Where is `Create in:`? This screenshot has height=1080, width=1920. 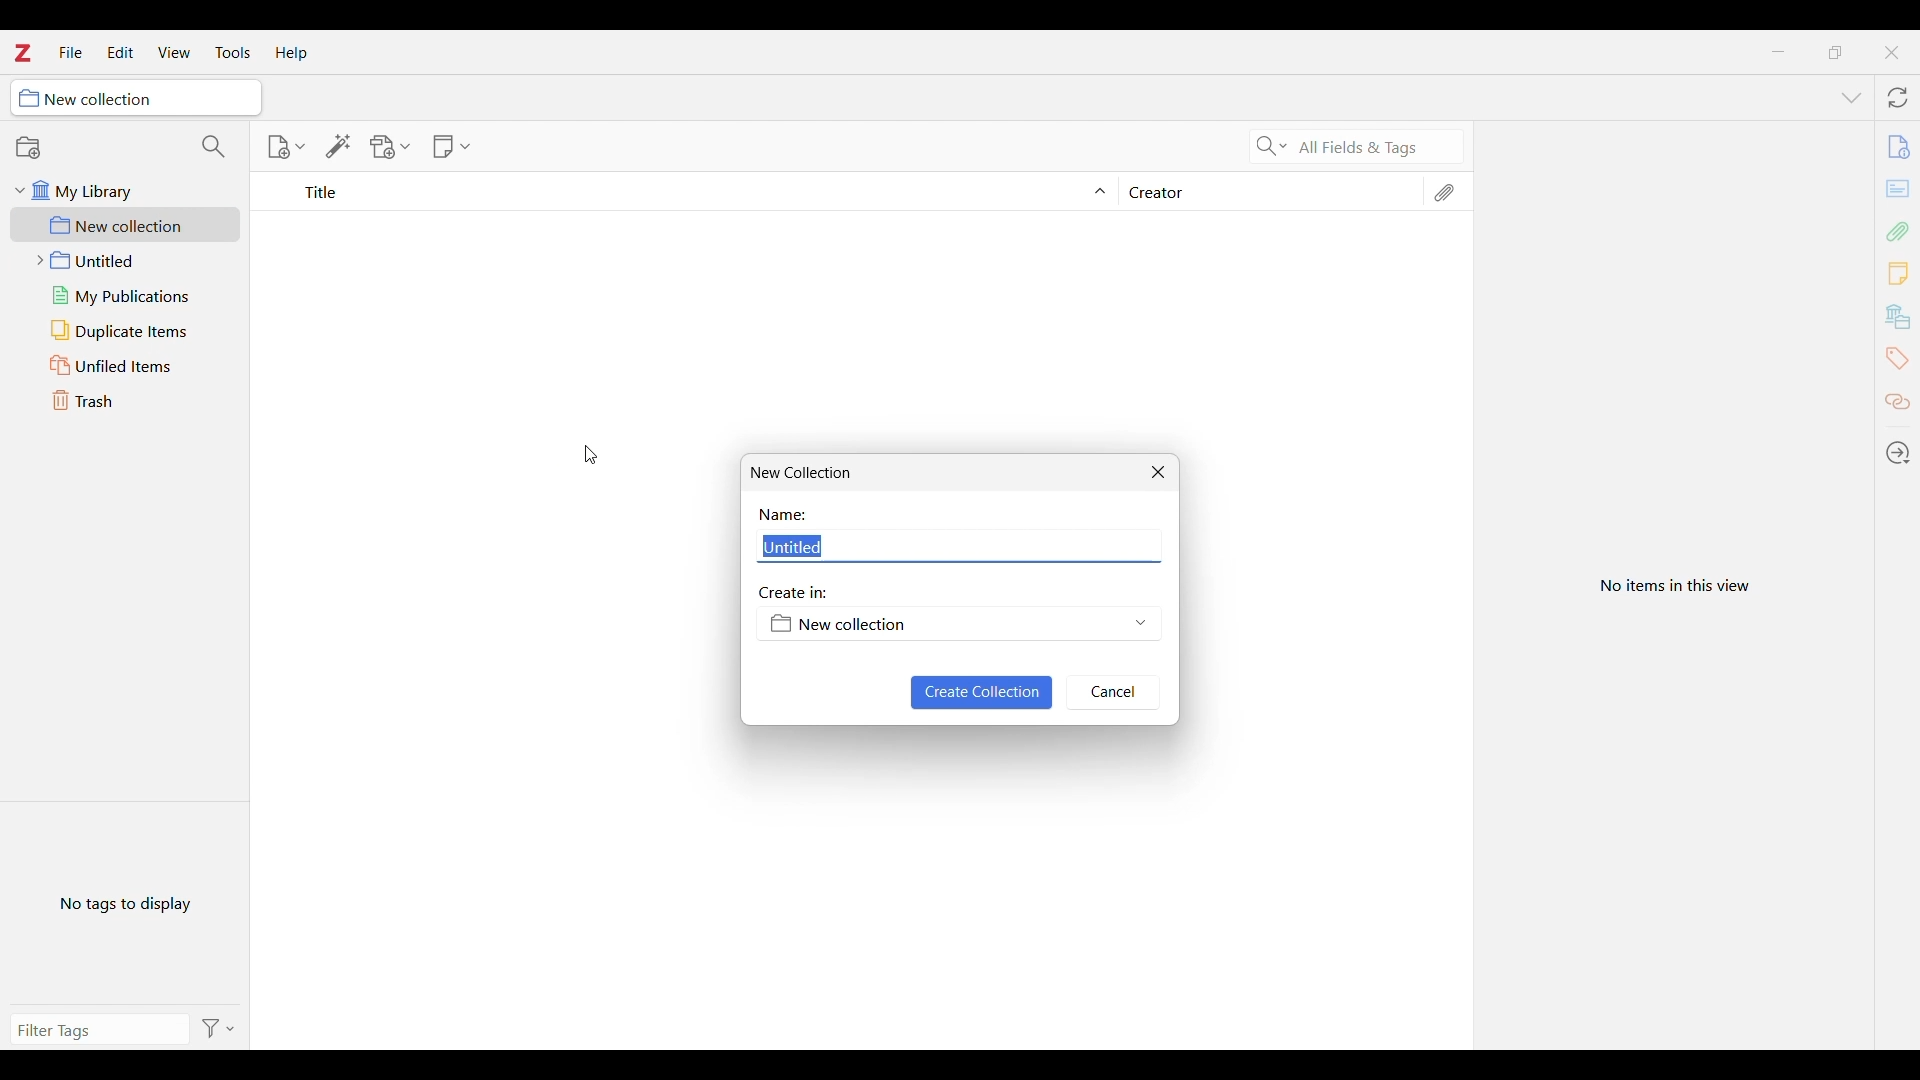 Create in: is located at coordinates (794, 593).